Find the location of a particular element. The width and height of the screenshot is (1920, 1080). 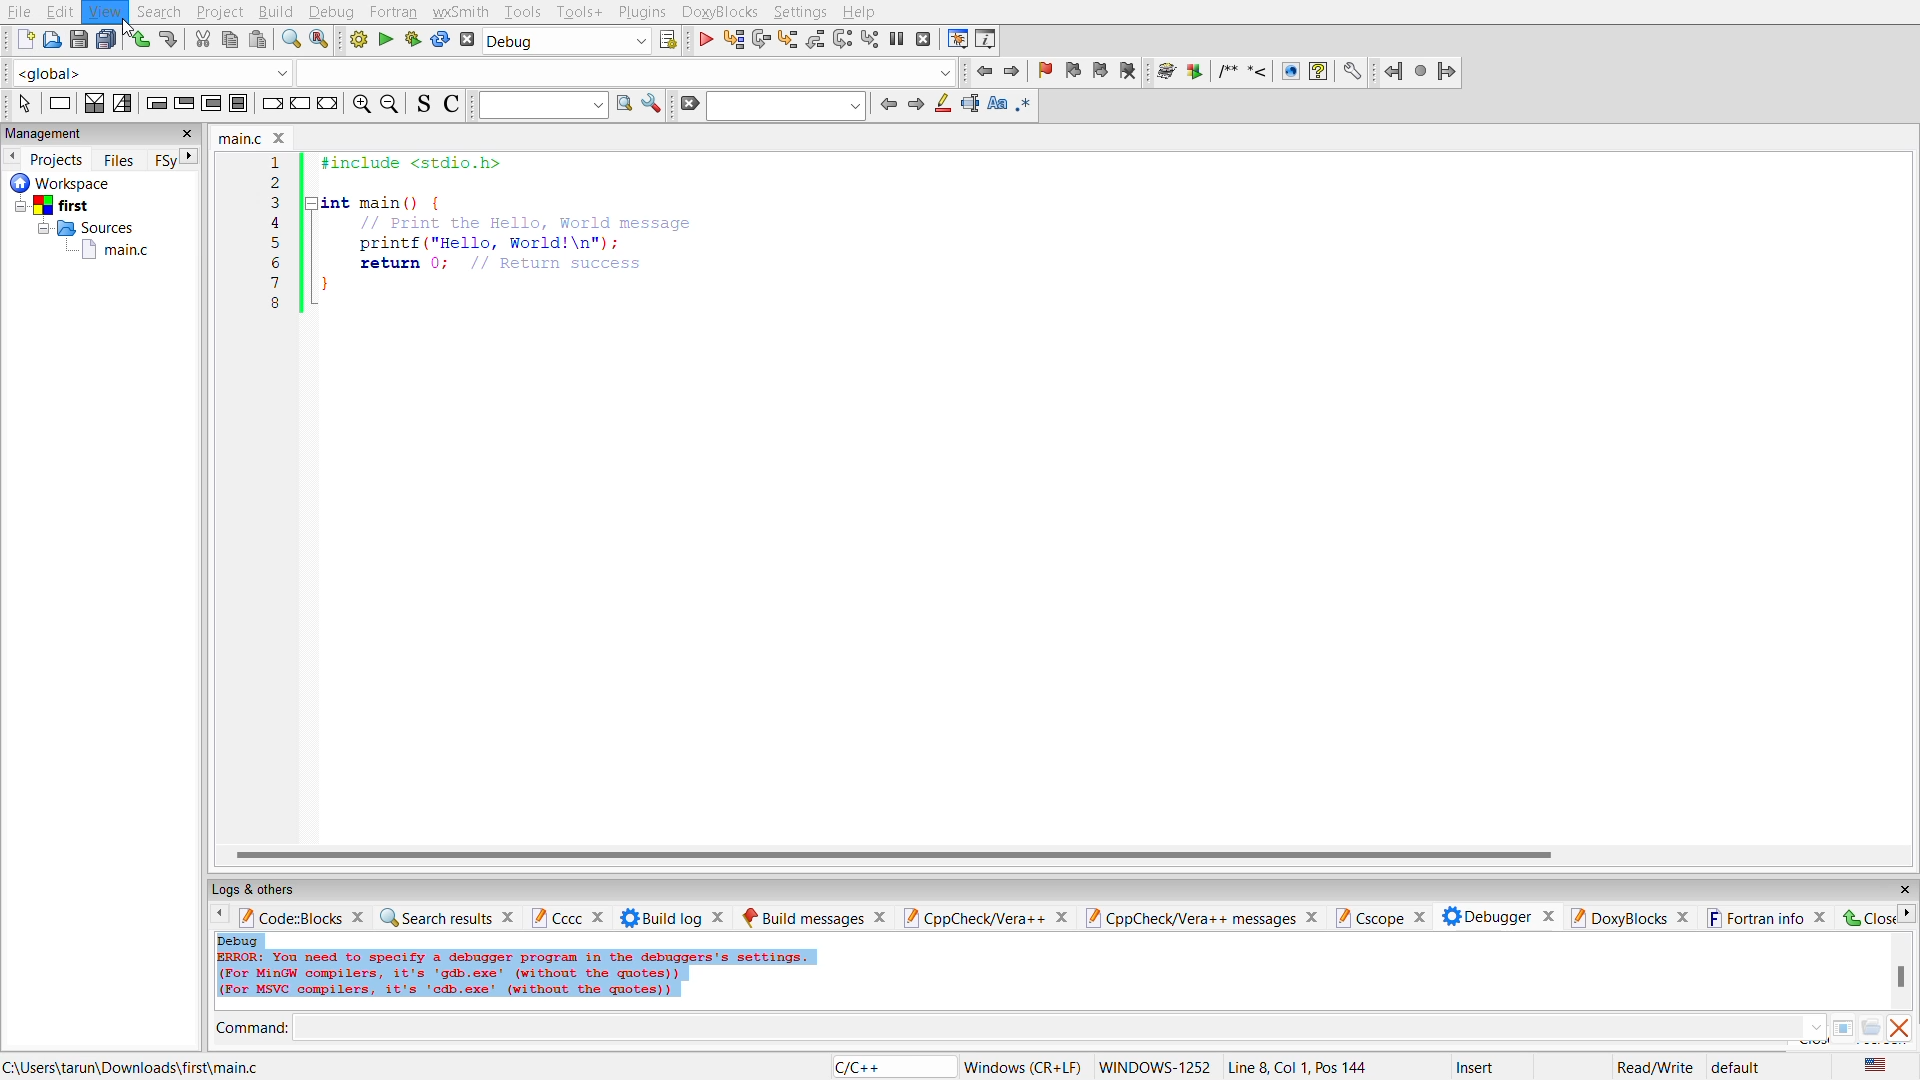

jump back is located at coordinates (980, 73).